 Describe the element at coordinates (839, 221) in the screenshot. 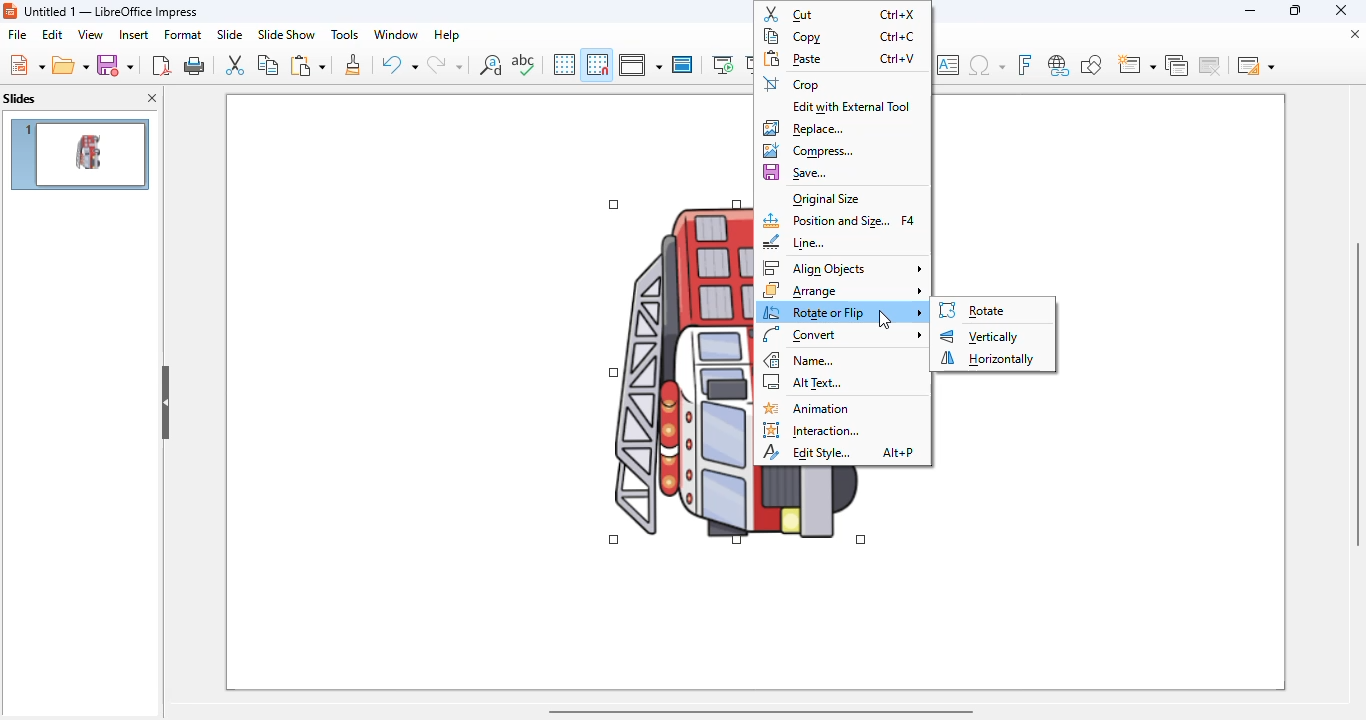

I see `position and size` at that location.